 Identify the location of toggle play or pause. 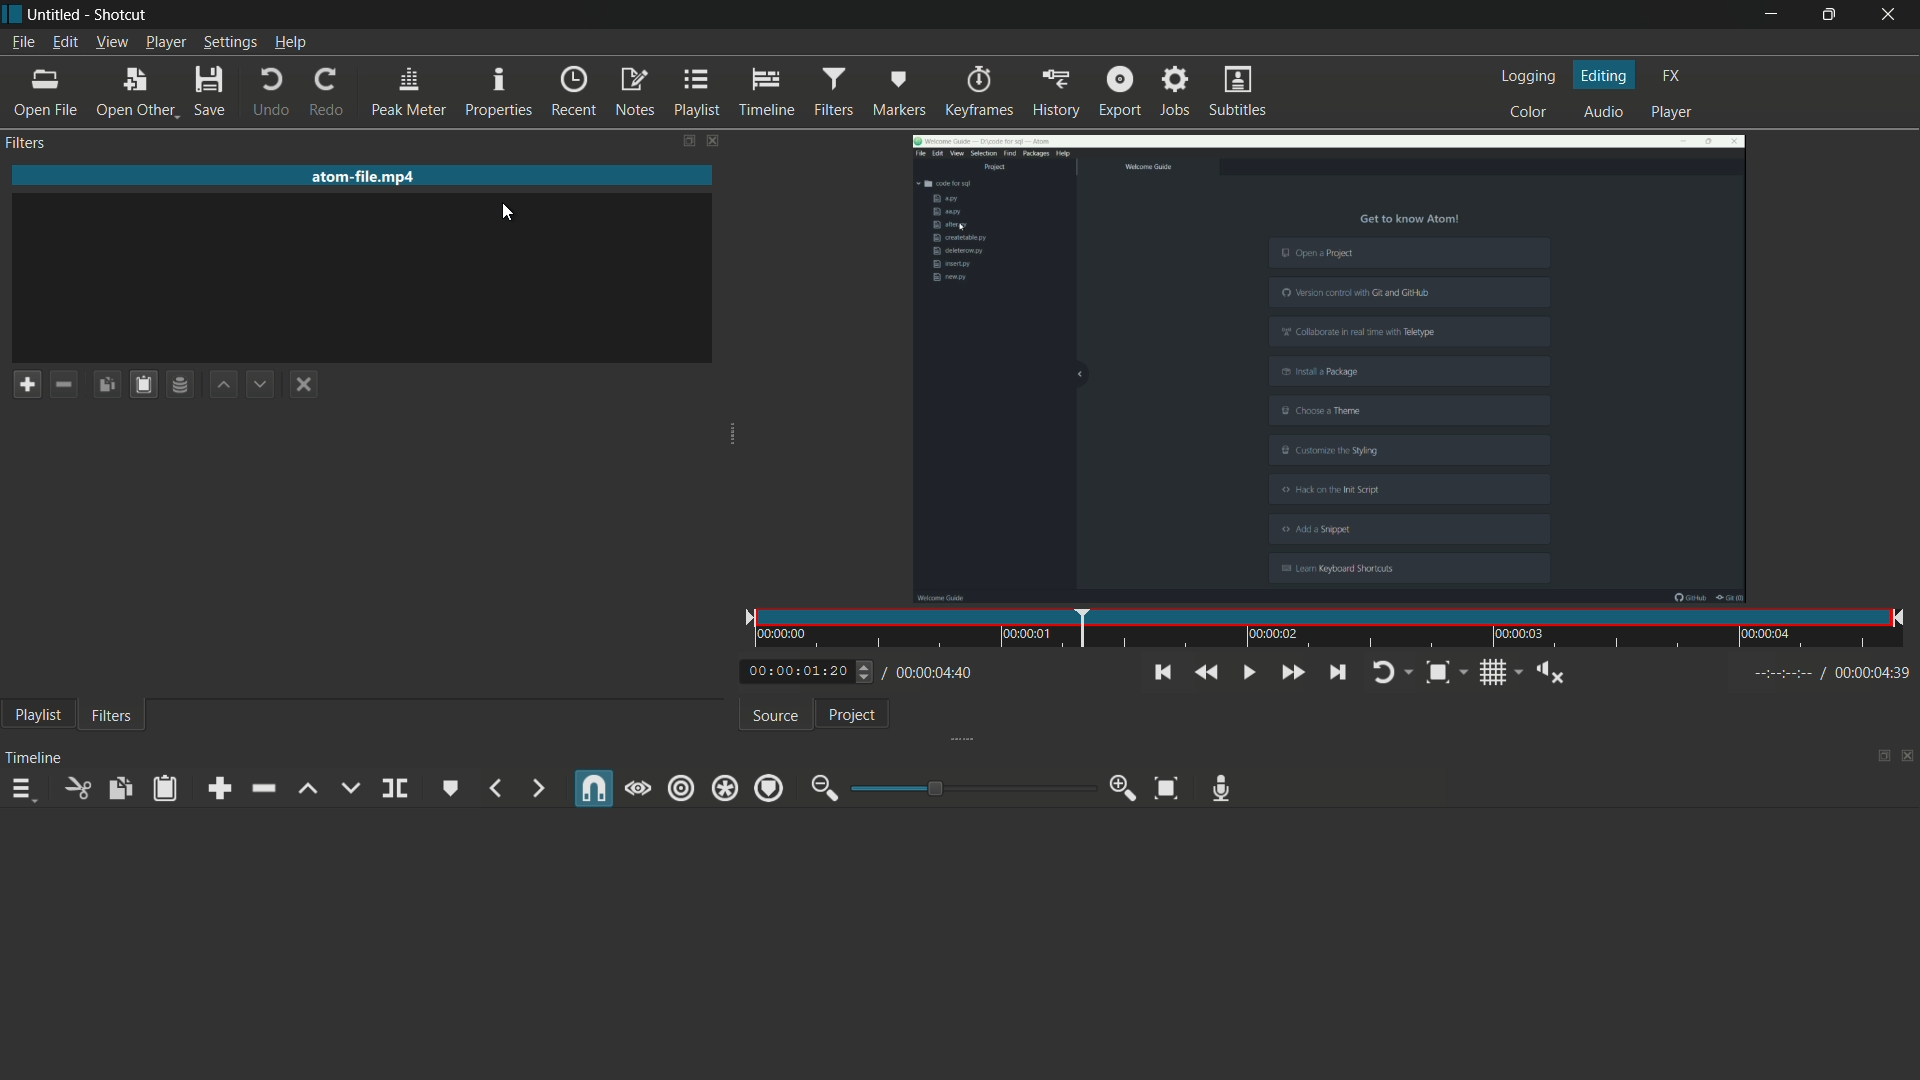
(1247, 672).